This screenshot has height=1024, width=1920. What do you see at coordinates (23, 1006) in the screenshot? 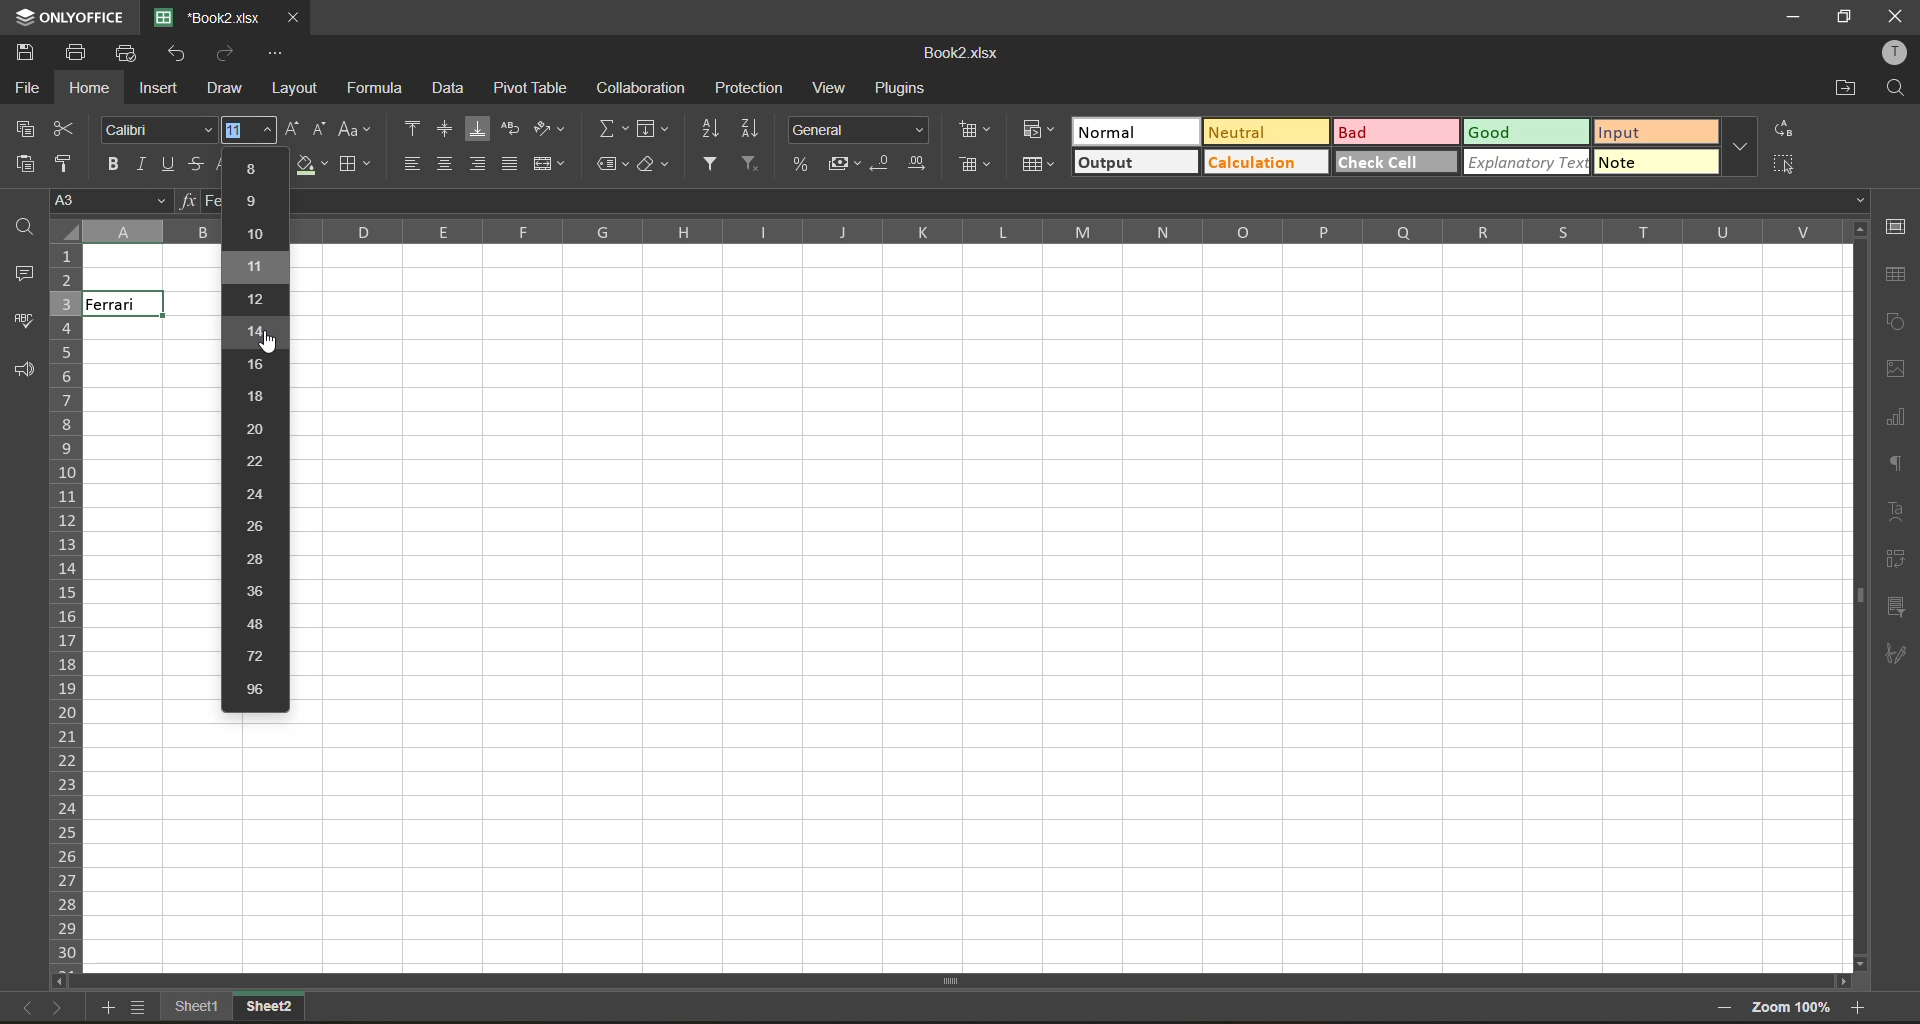
I see `previous` at bounding box center [23, 1006].